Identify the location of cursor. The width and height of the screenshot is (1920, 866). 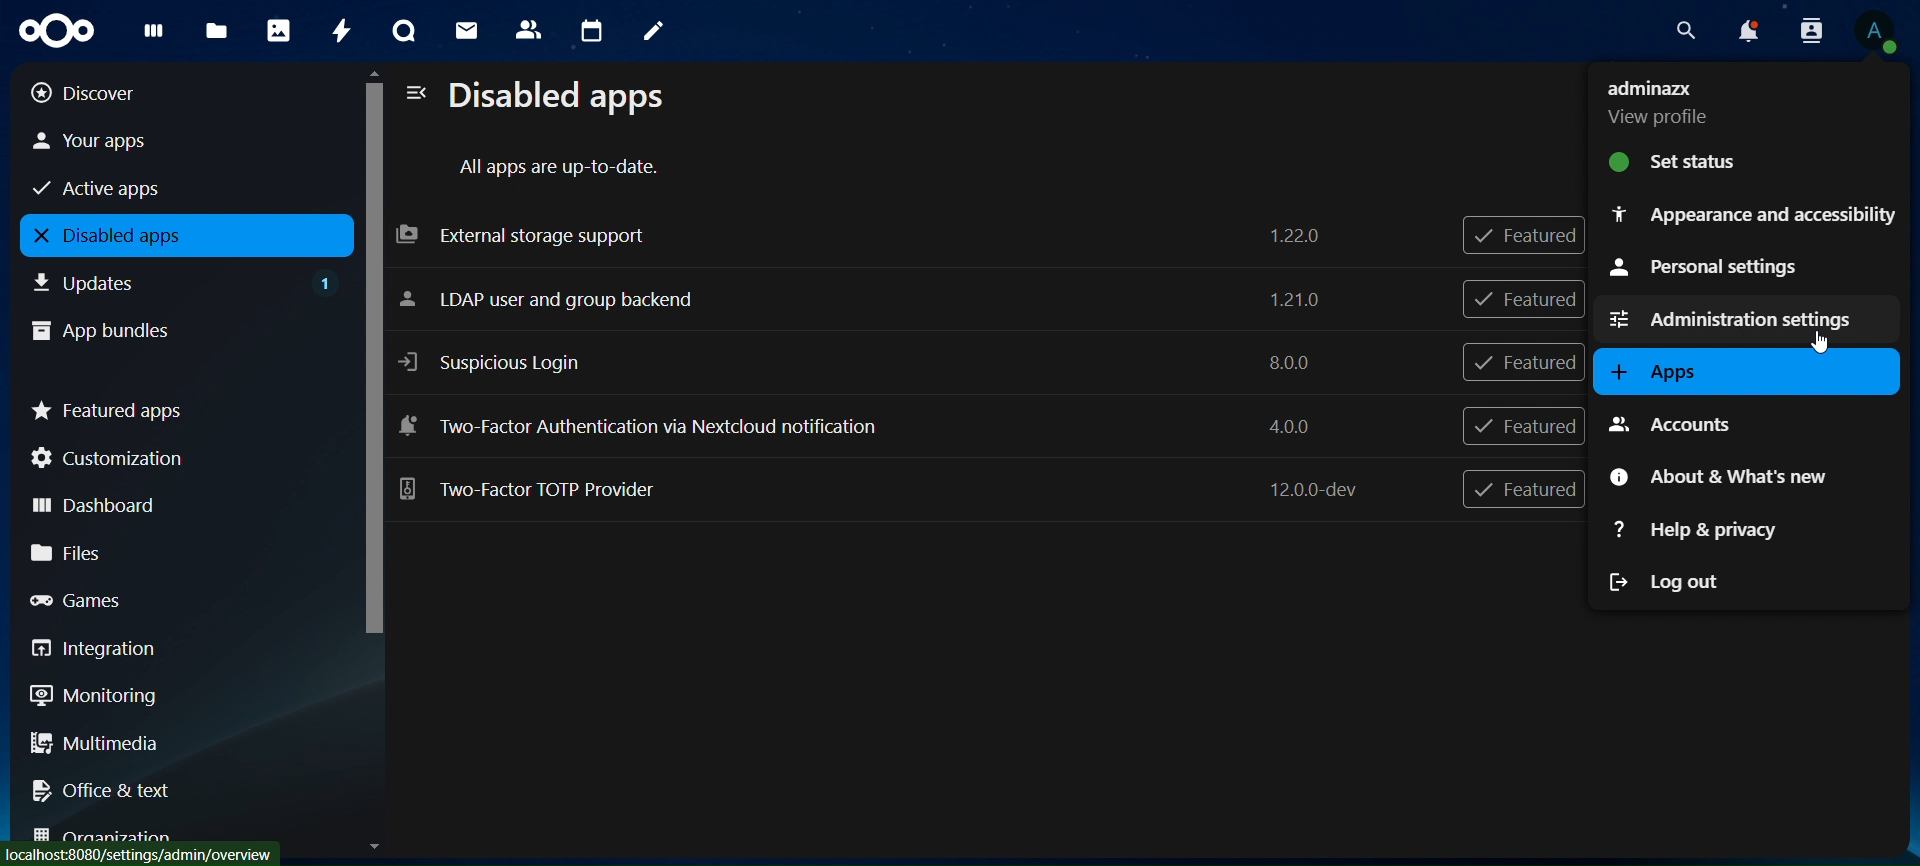
(1819, 347).